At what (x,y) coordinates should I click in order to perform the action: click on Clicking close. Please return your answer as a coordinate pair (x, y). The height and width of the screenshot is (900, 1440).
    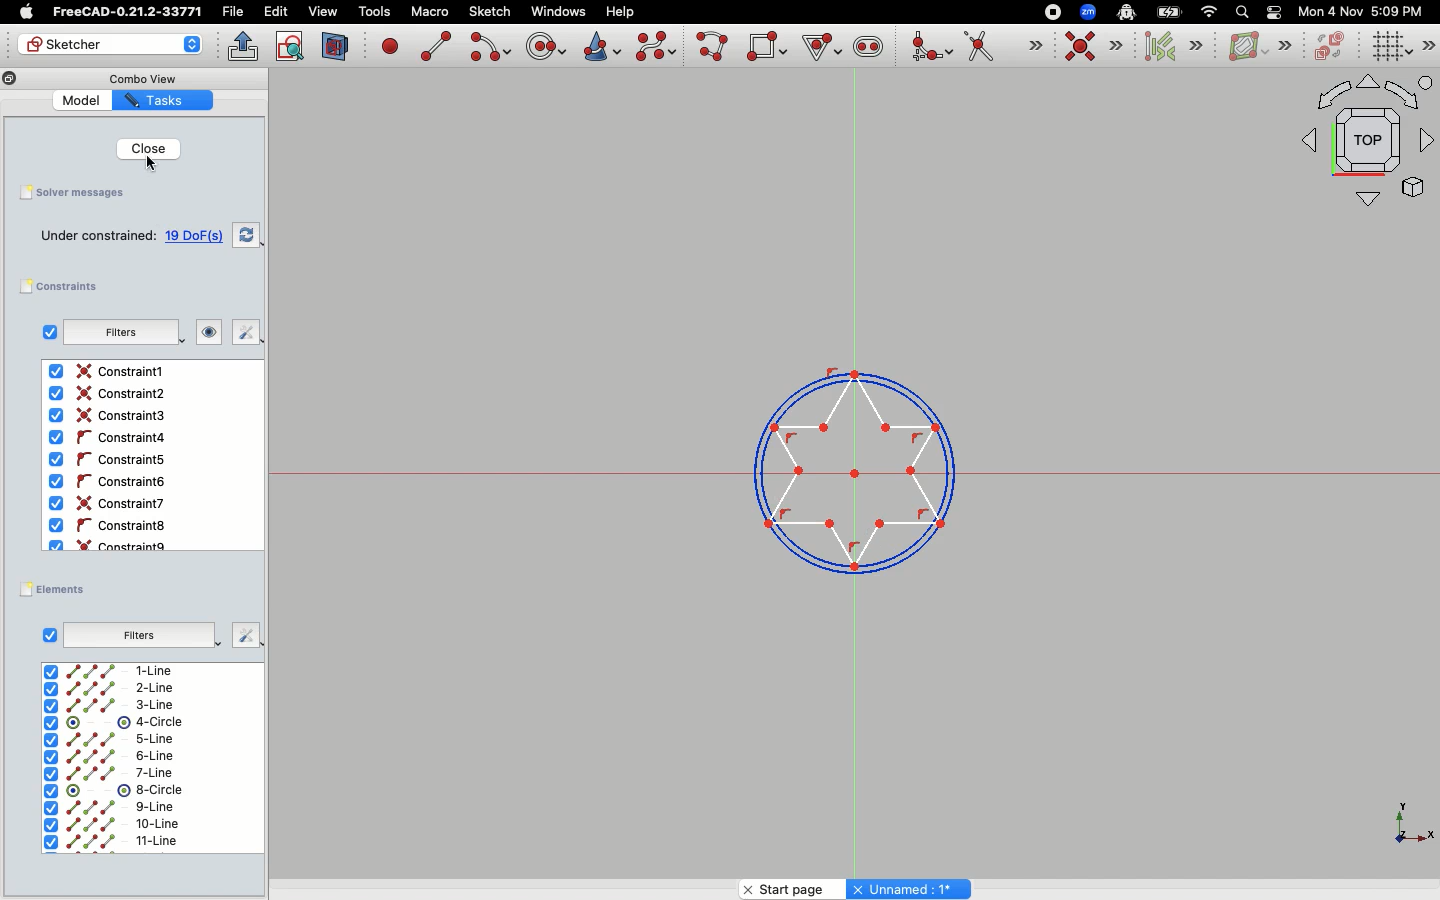
    Looking at the image, I should click on (146, 150).